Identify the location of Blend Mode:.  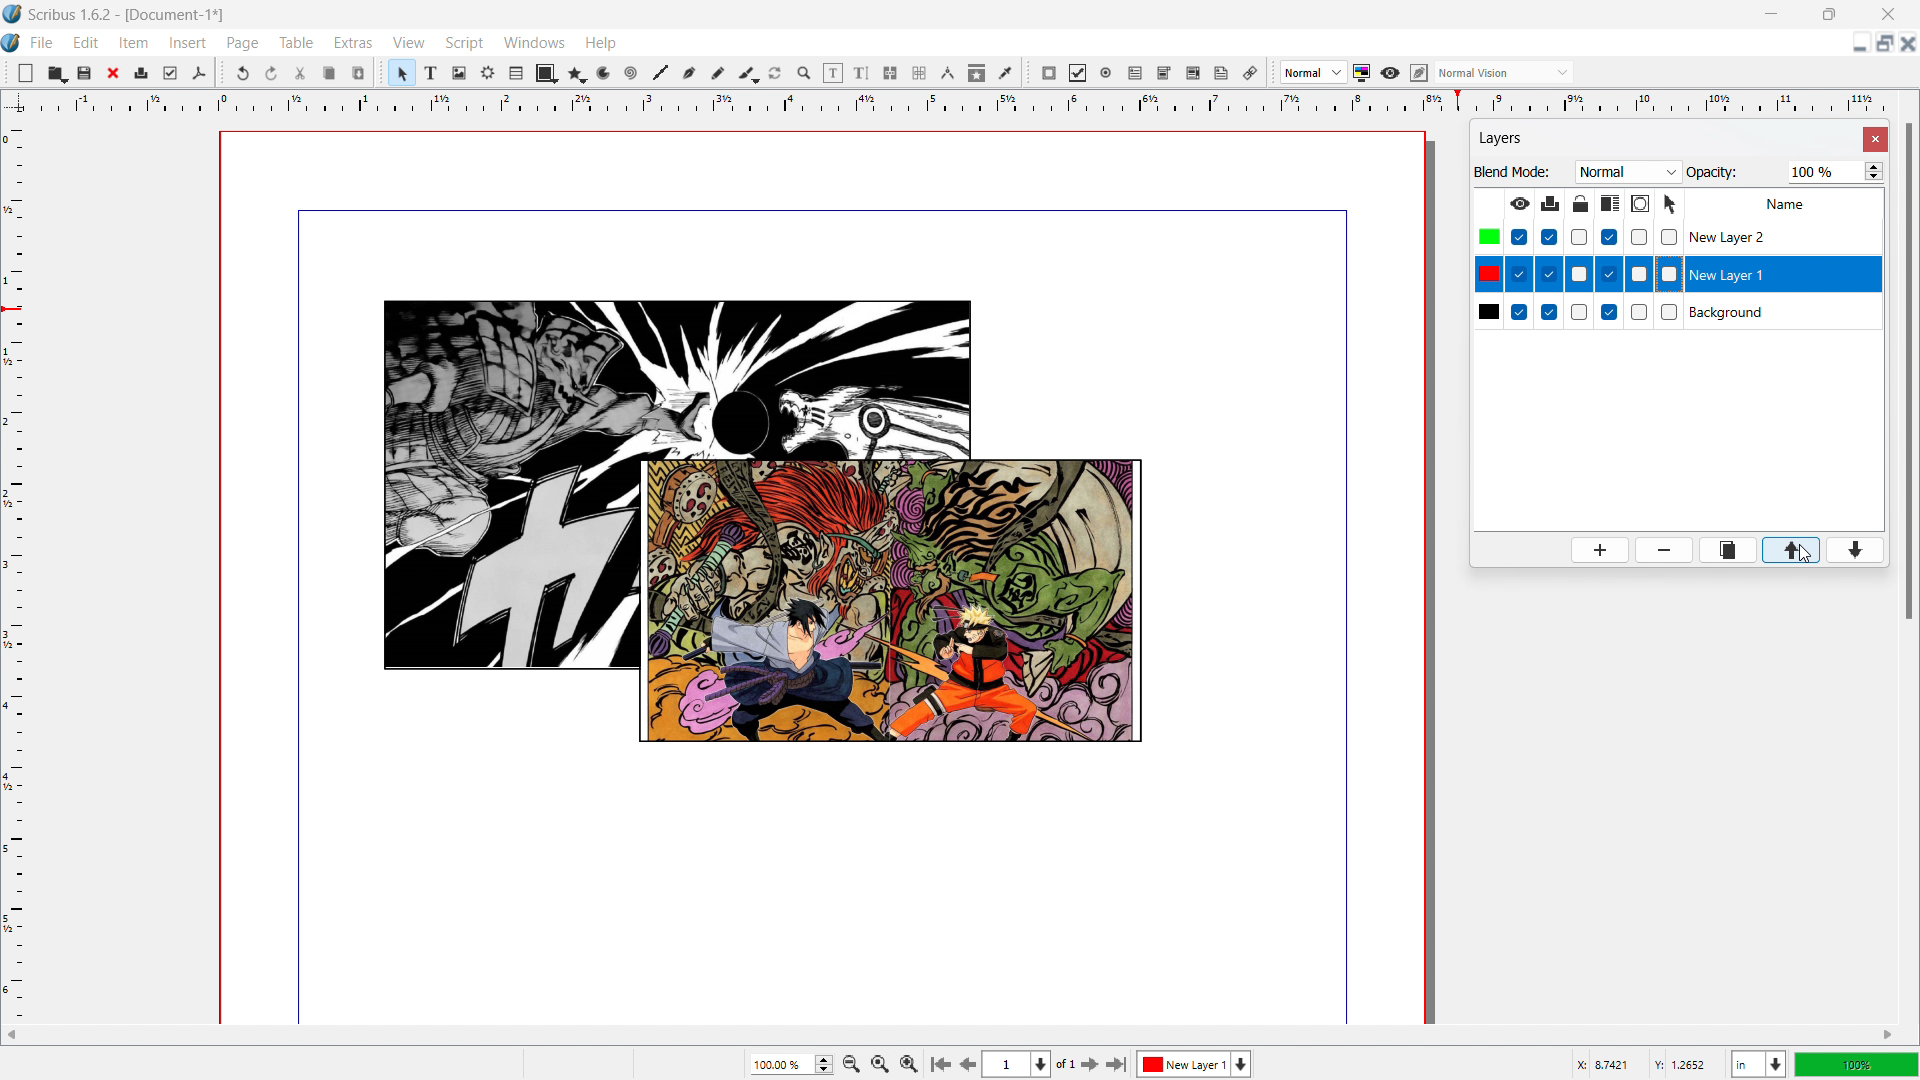
(1513, 171).